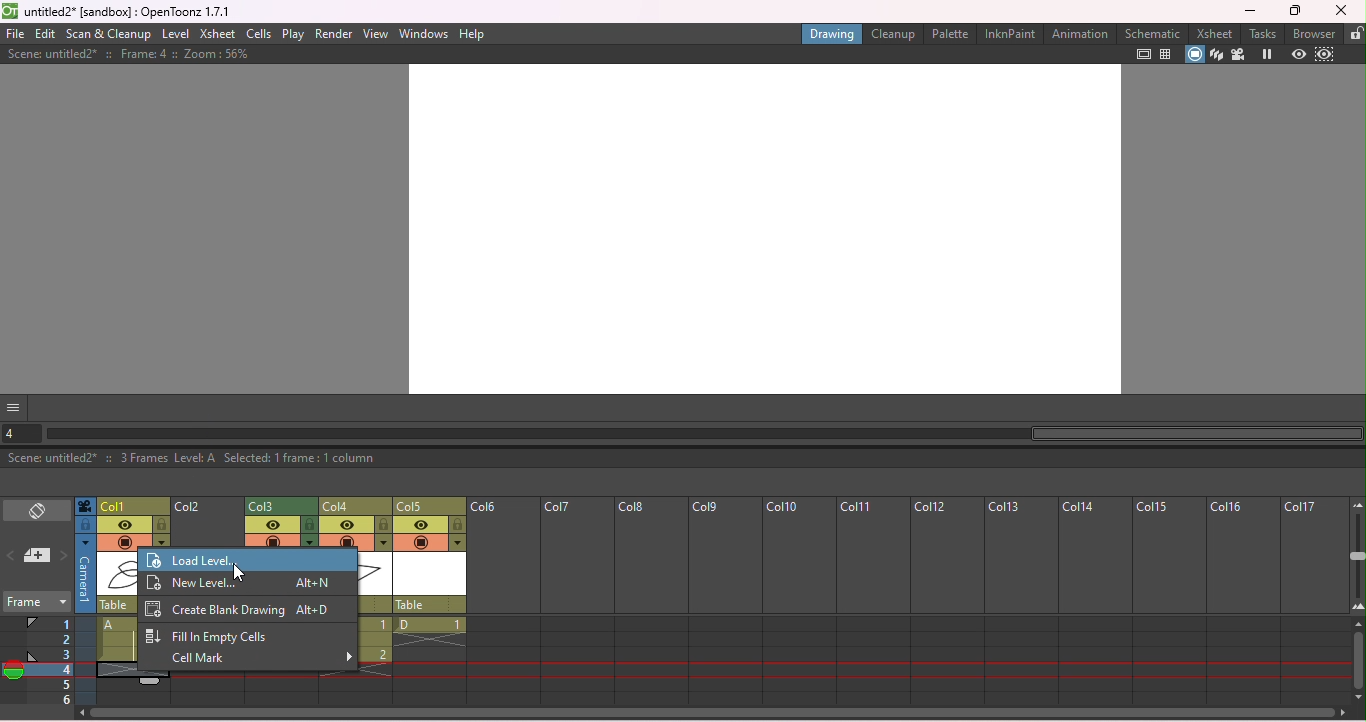 The height and width of the screenshot is (722, 1366). What do you see at coordinates (832, 33) in the screenshot?
I see `Drawing` at bounding box center [832, 33].